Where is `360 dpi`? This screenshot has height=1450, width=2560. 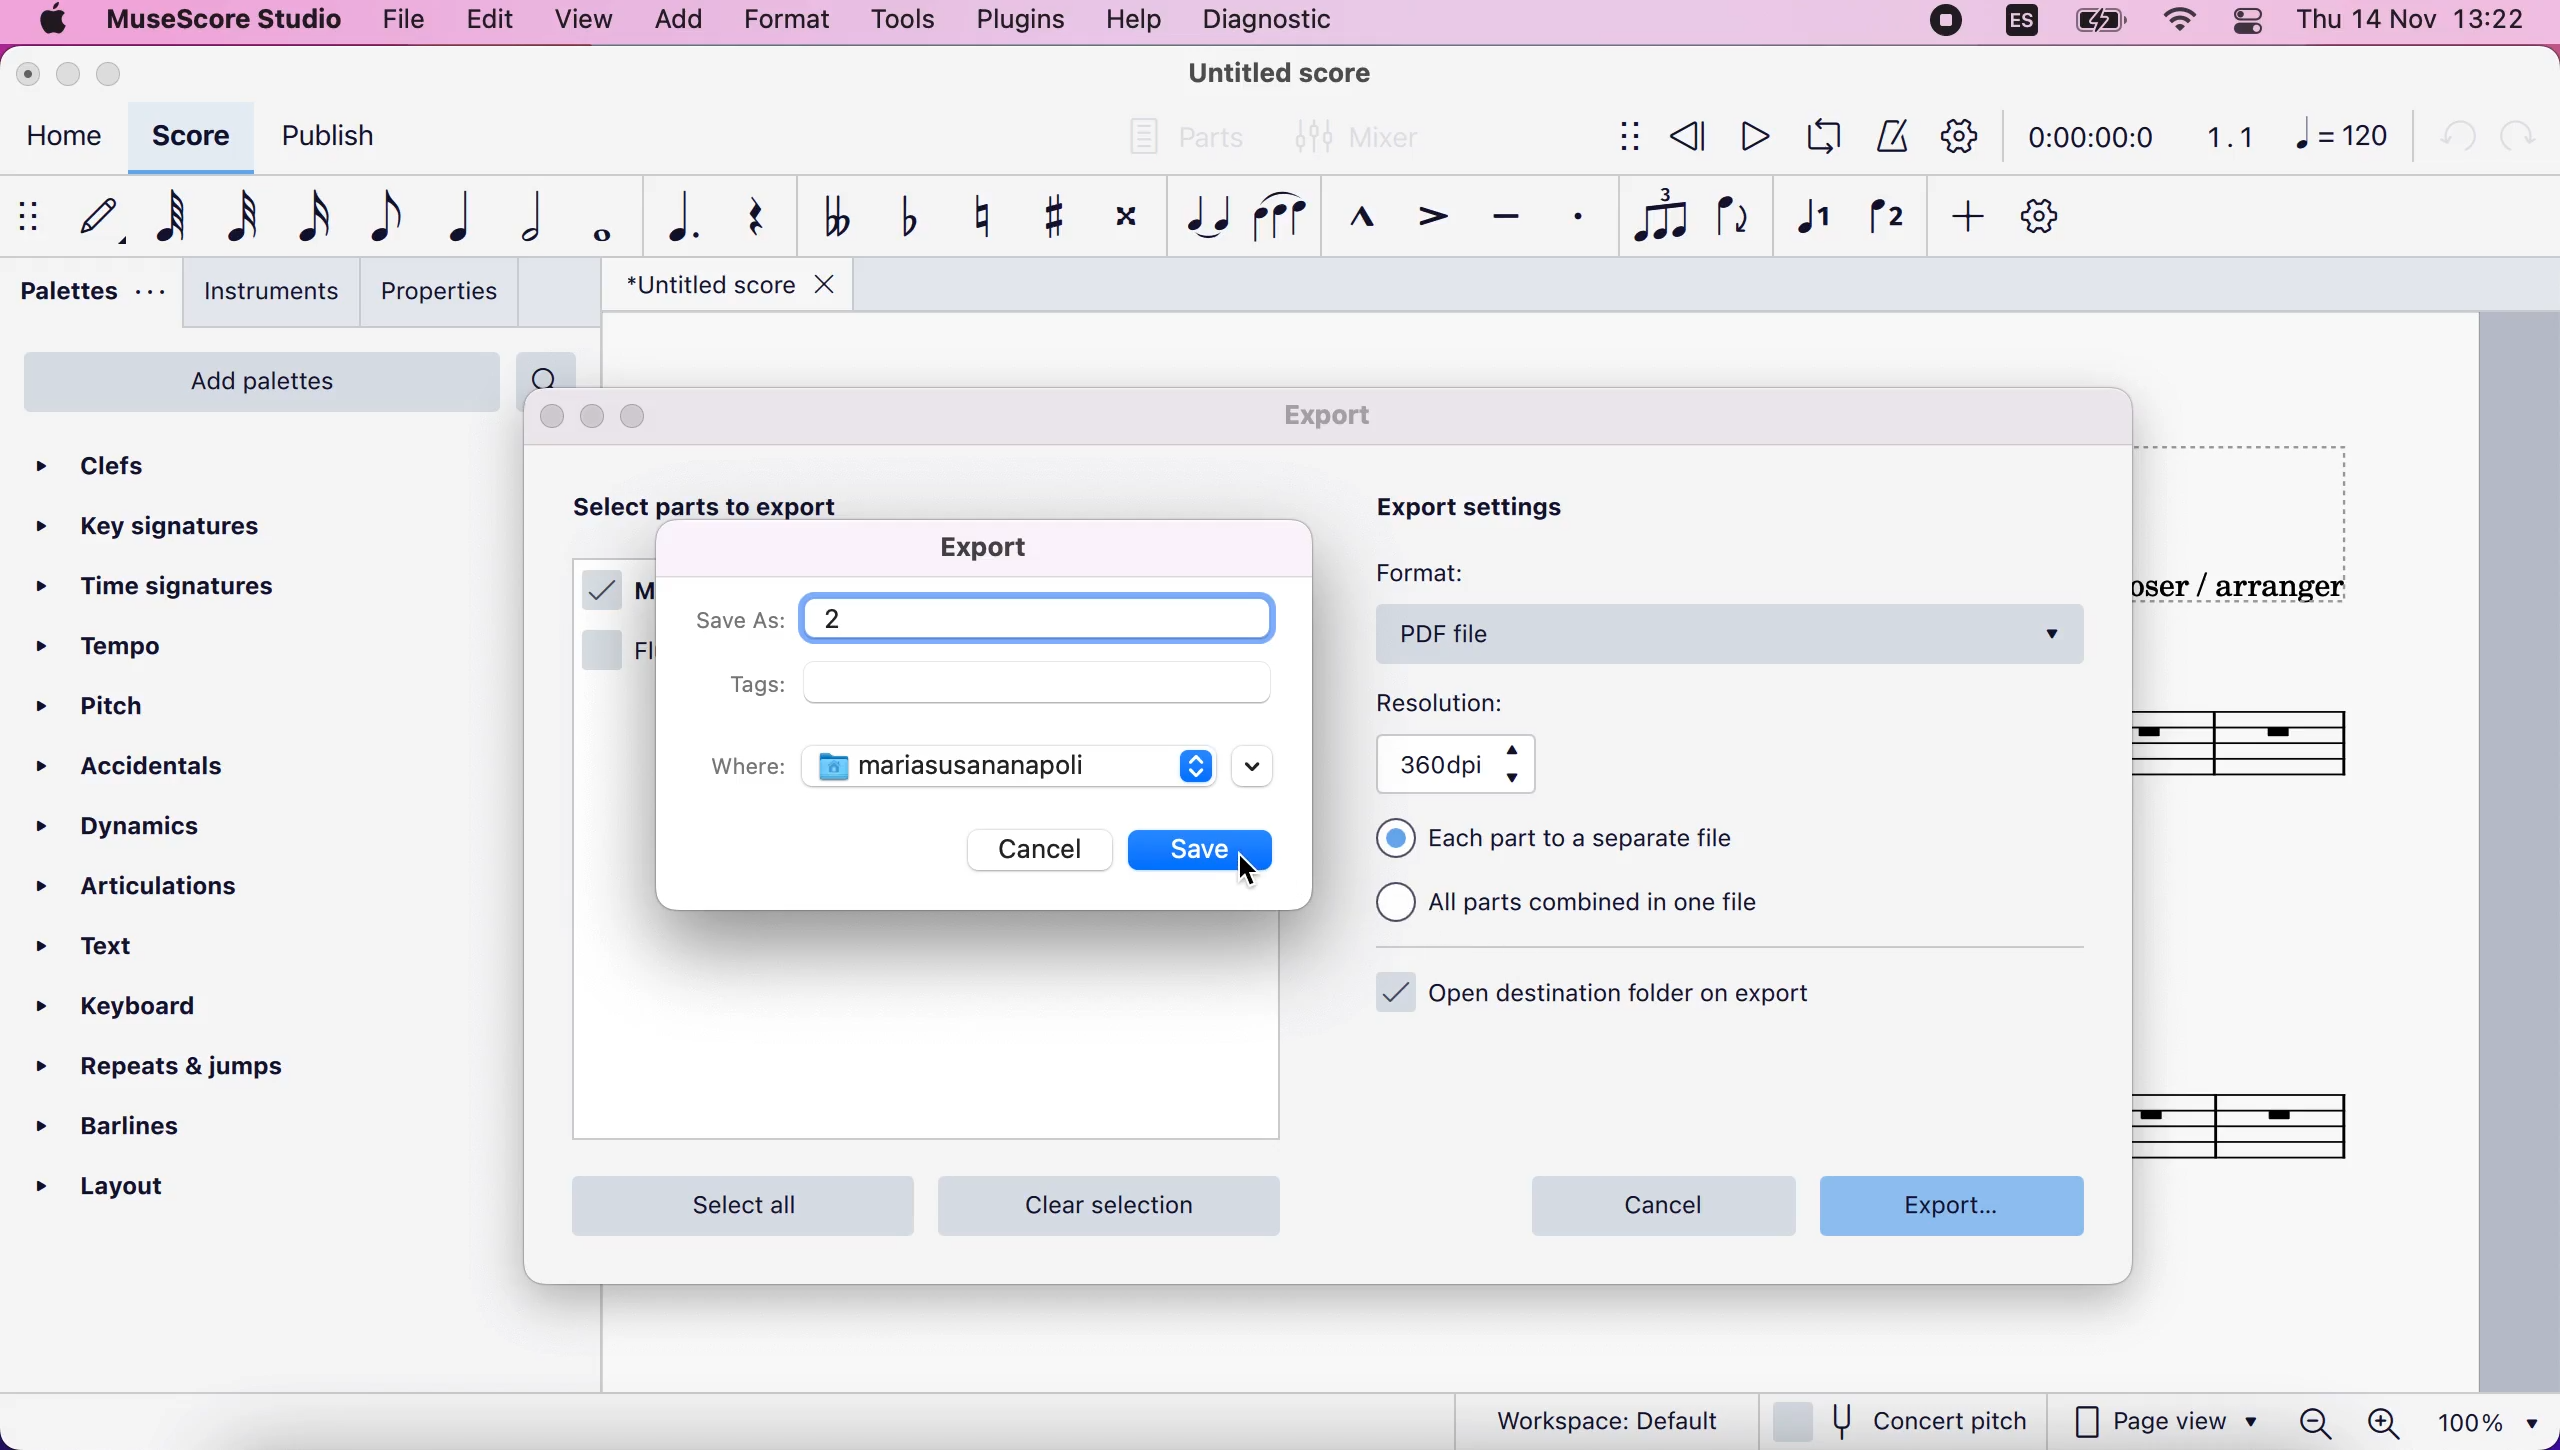 360 dpi is located at coordinates (1475, 765).